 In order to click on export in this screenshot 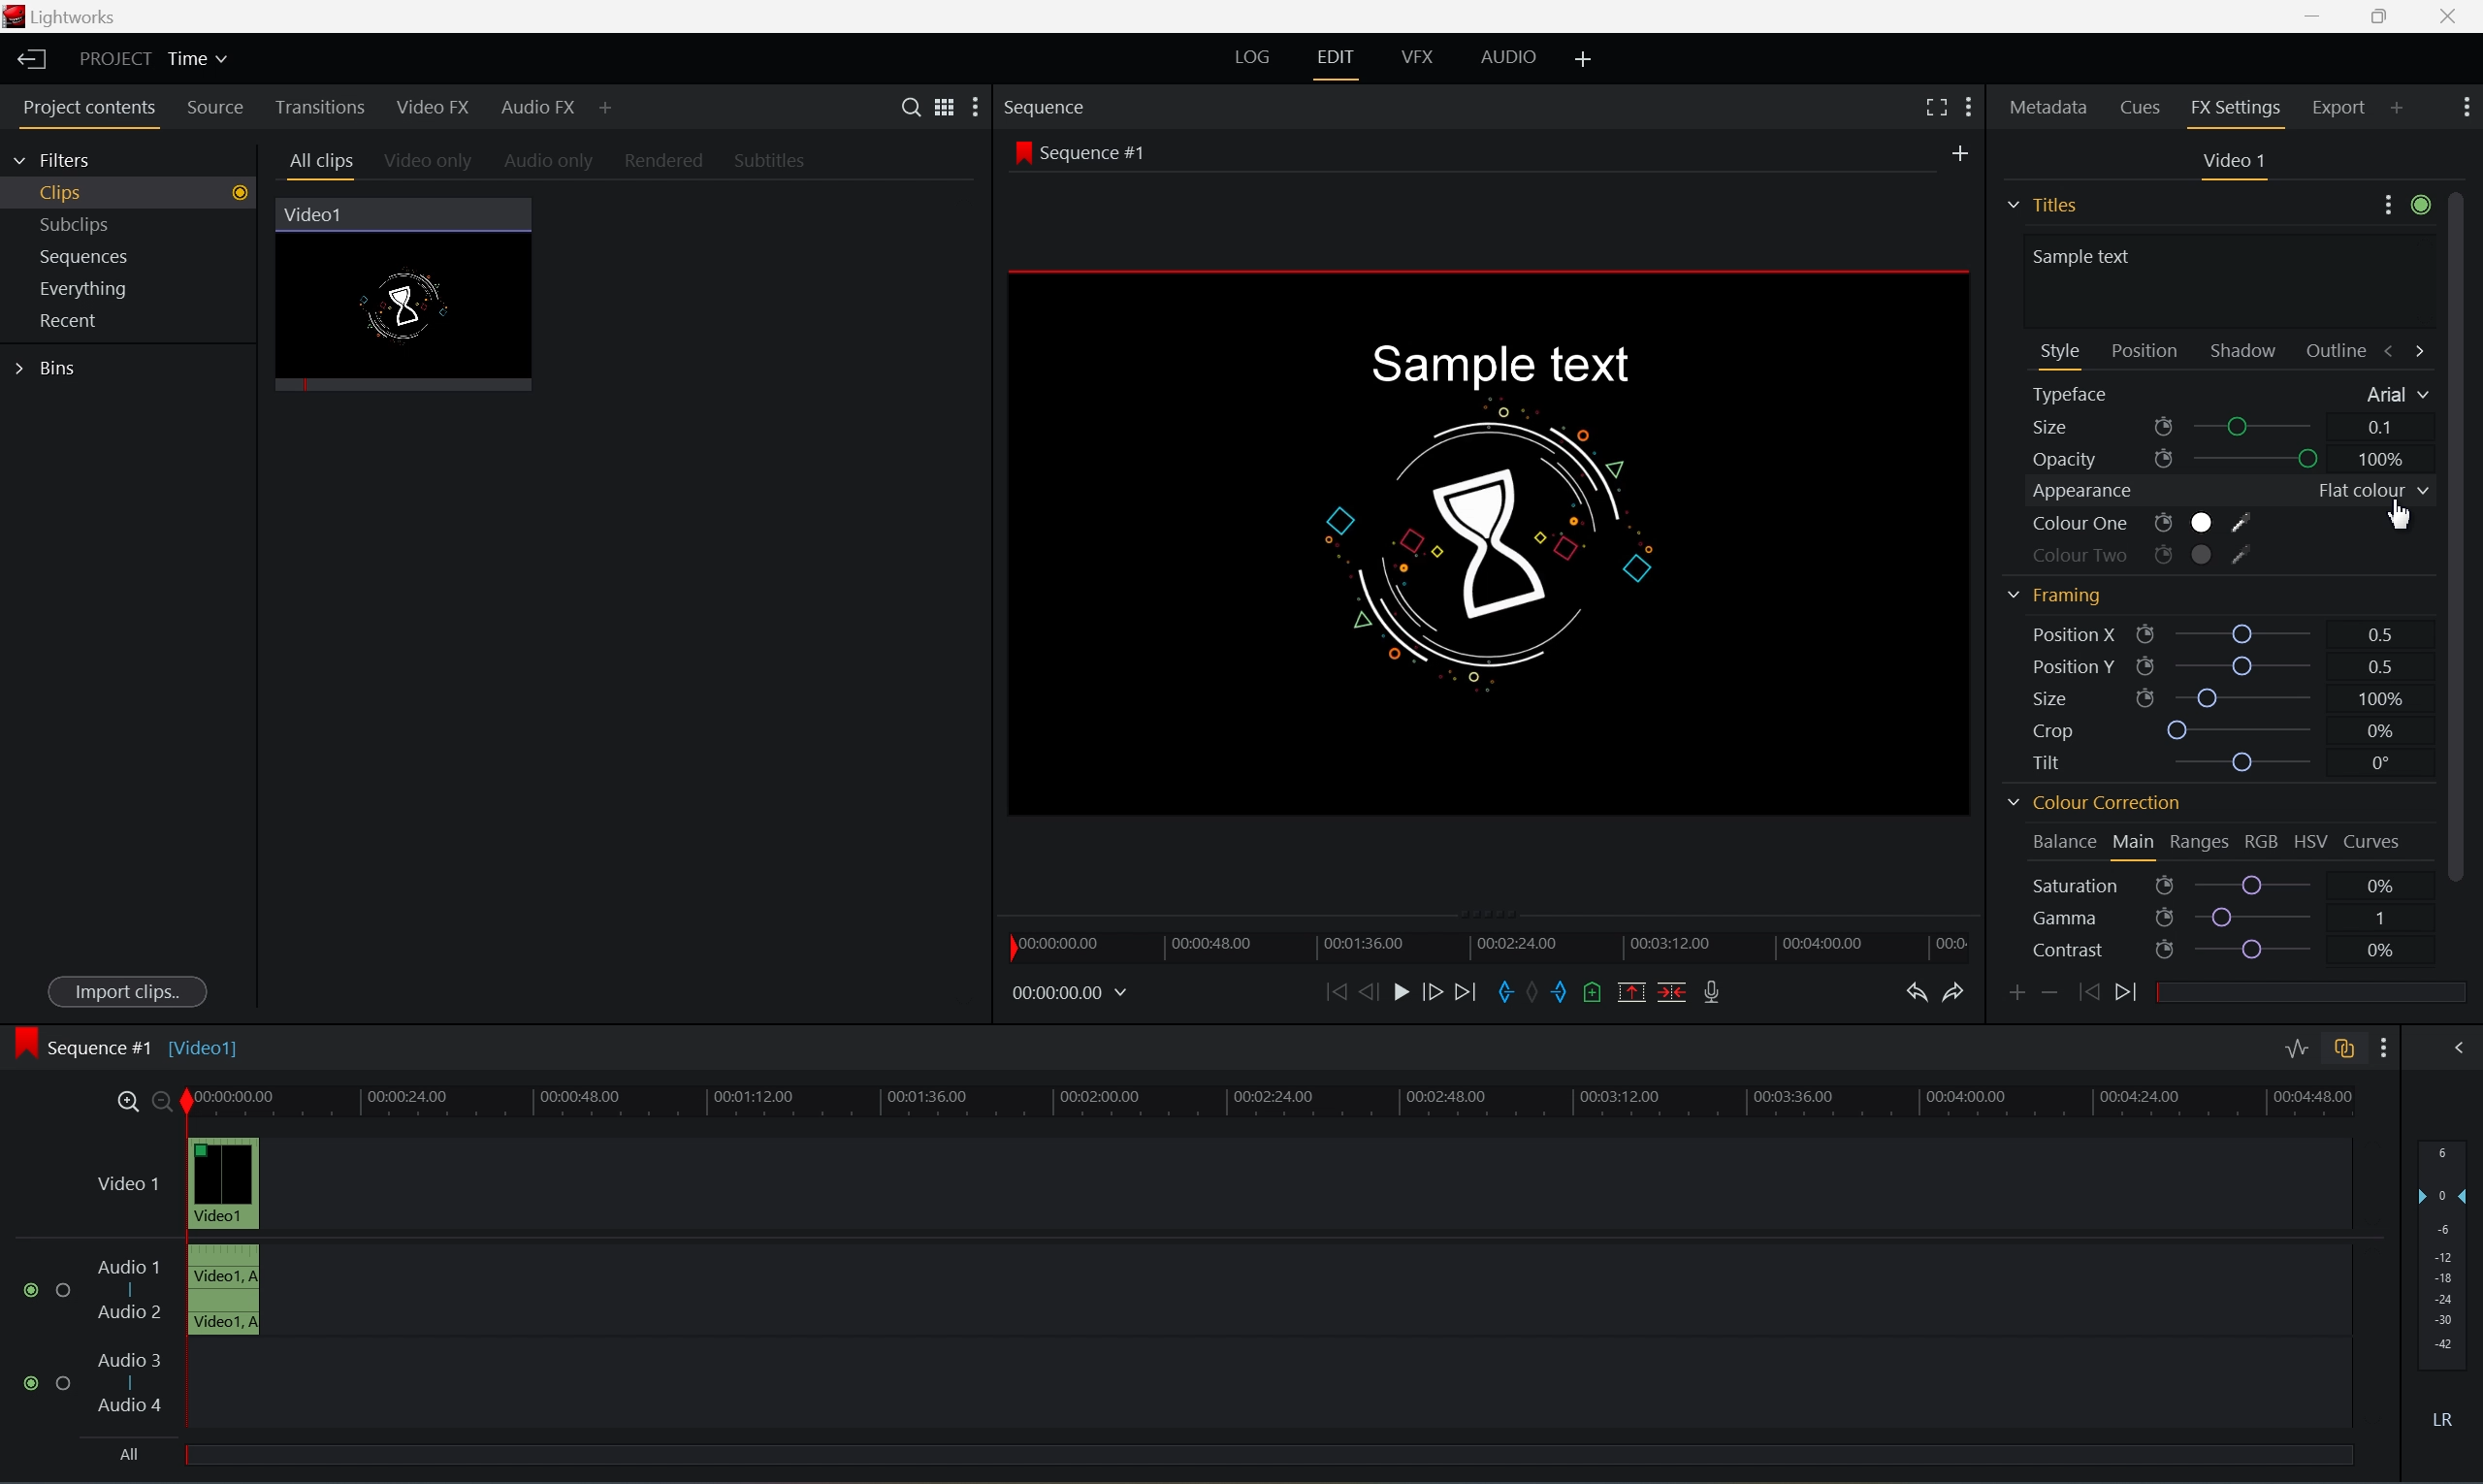, I will do `click(2356, 106)`.